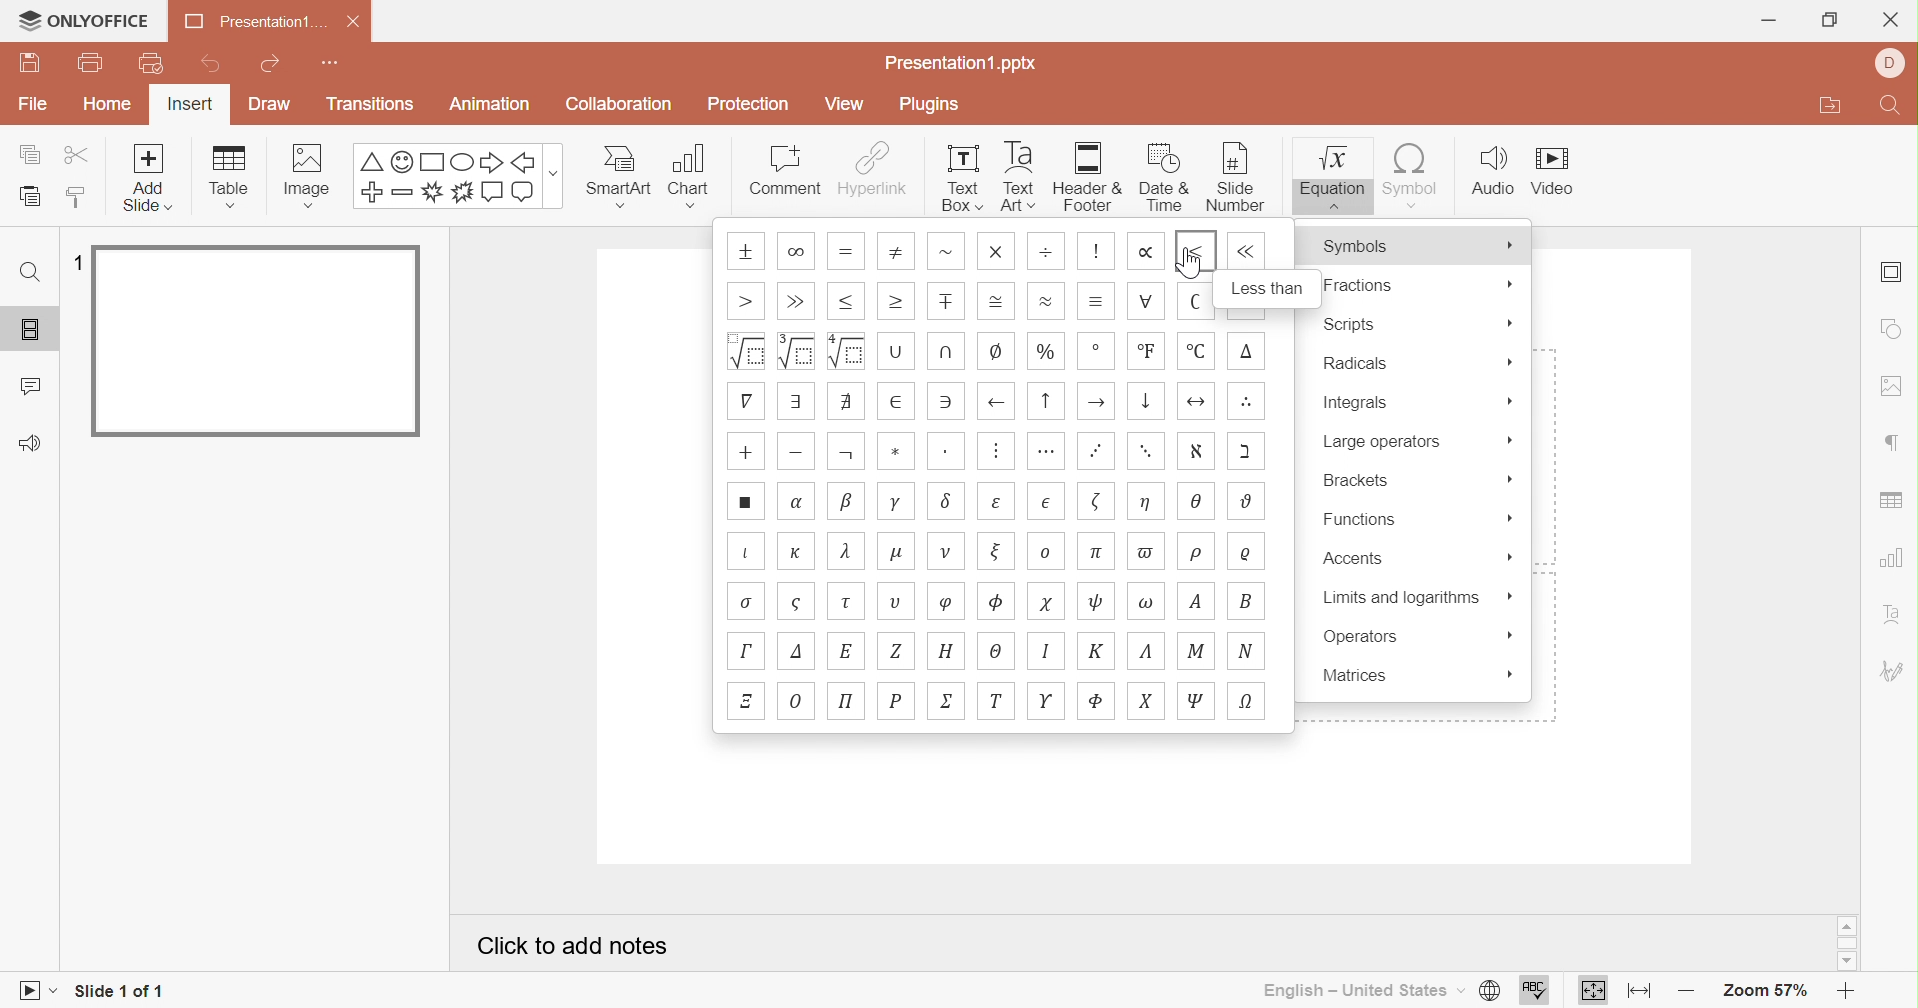 This screenshot has height=1008, width=1918. I want to click on more options, so click(555, 178).